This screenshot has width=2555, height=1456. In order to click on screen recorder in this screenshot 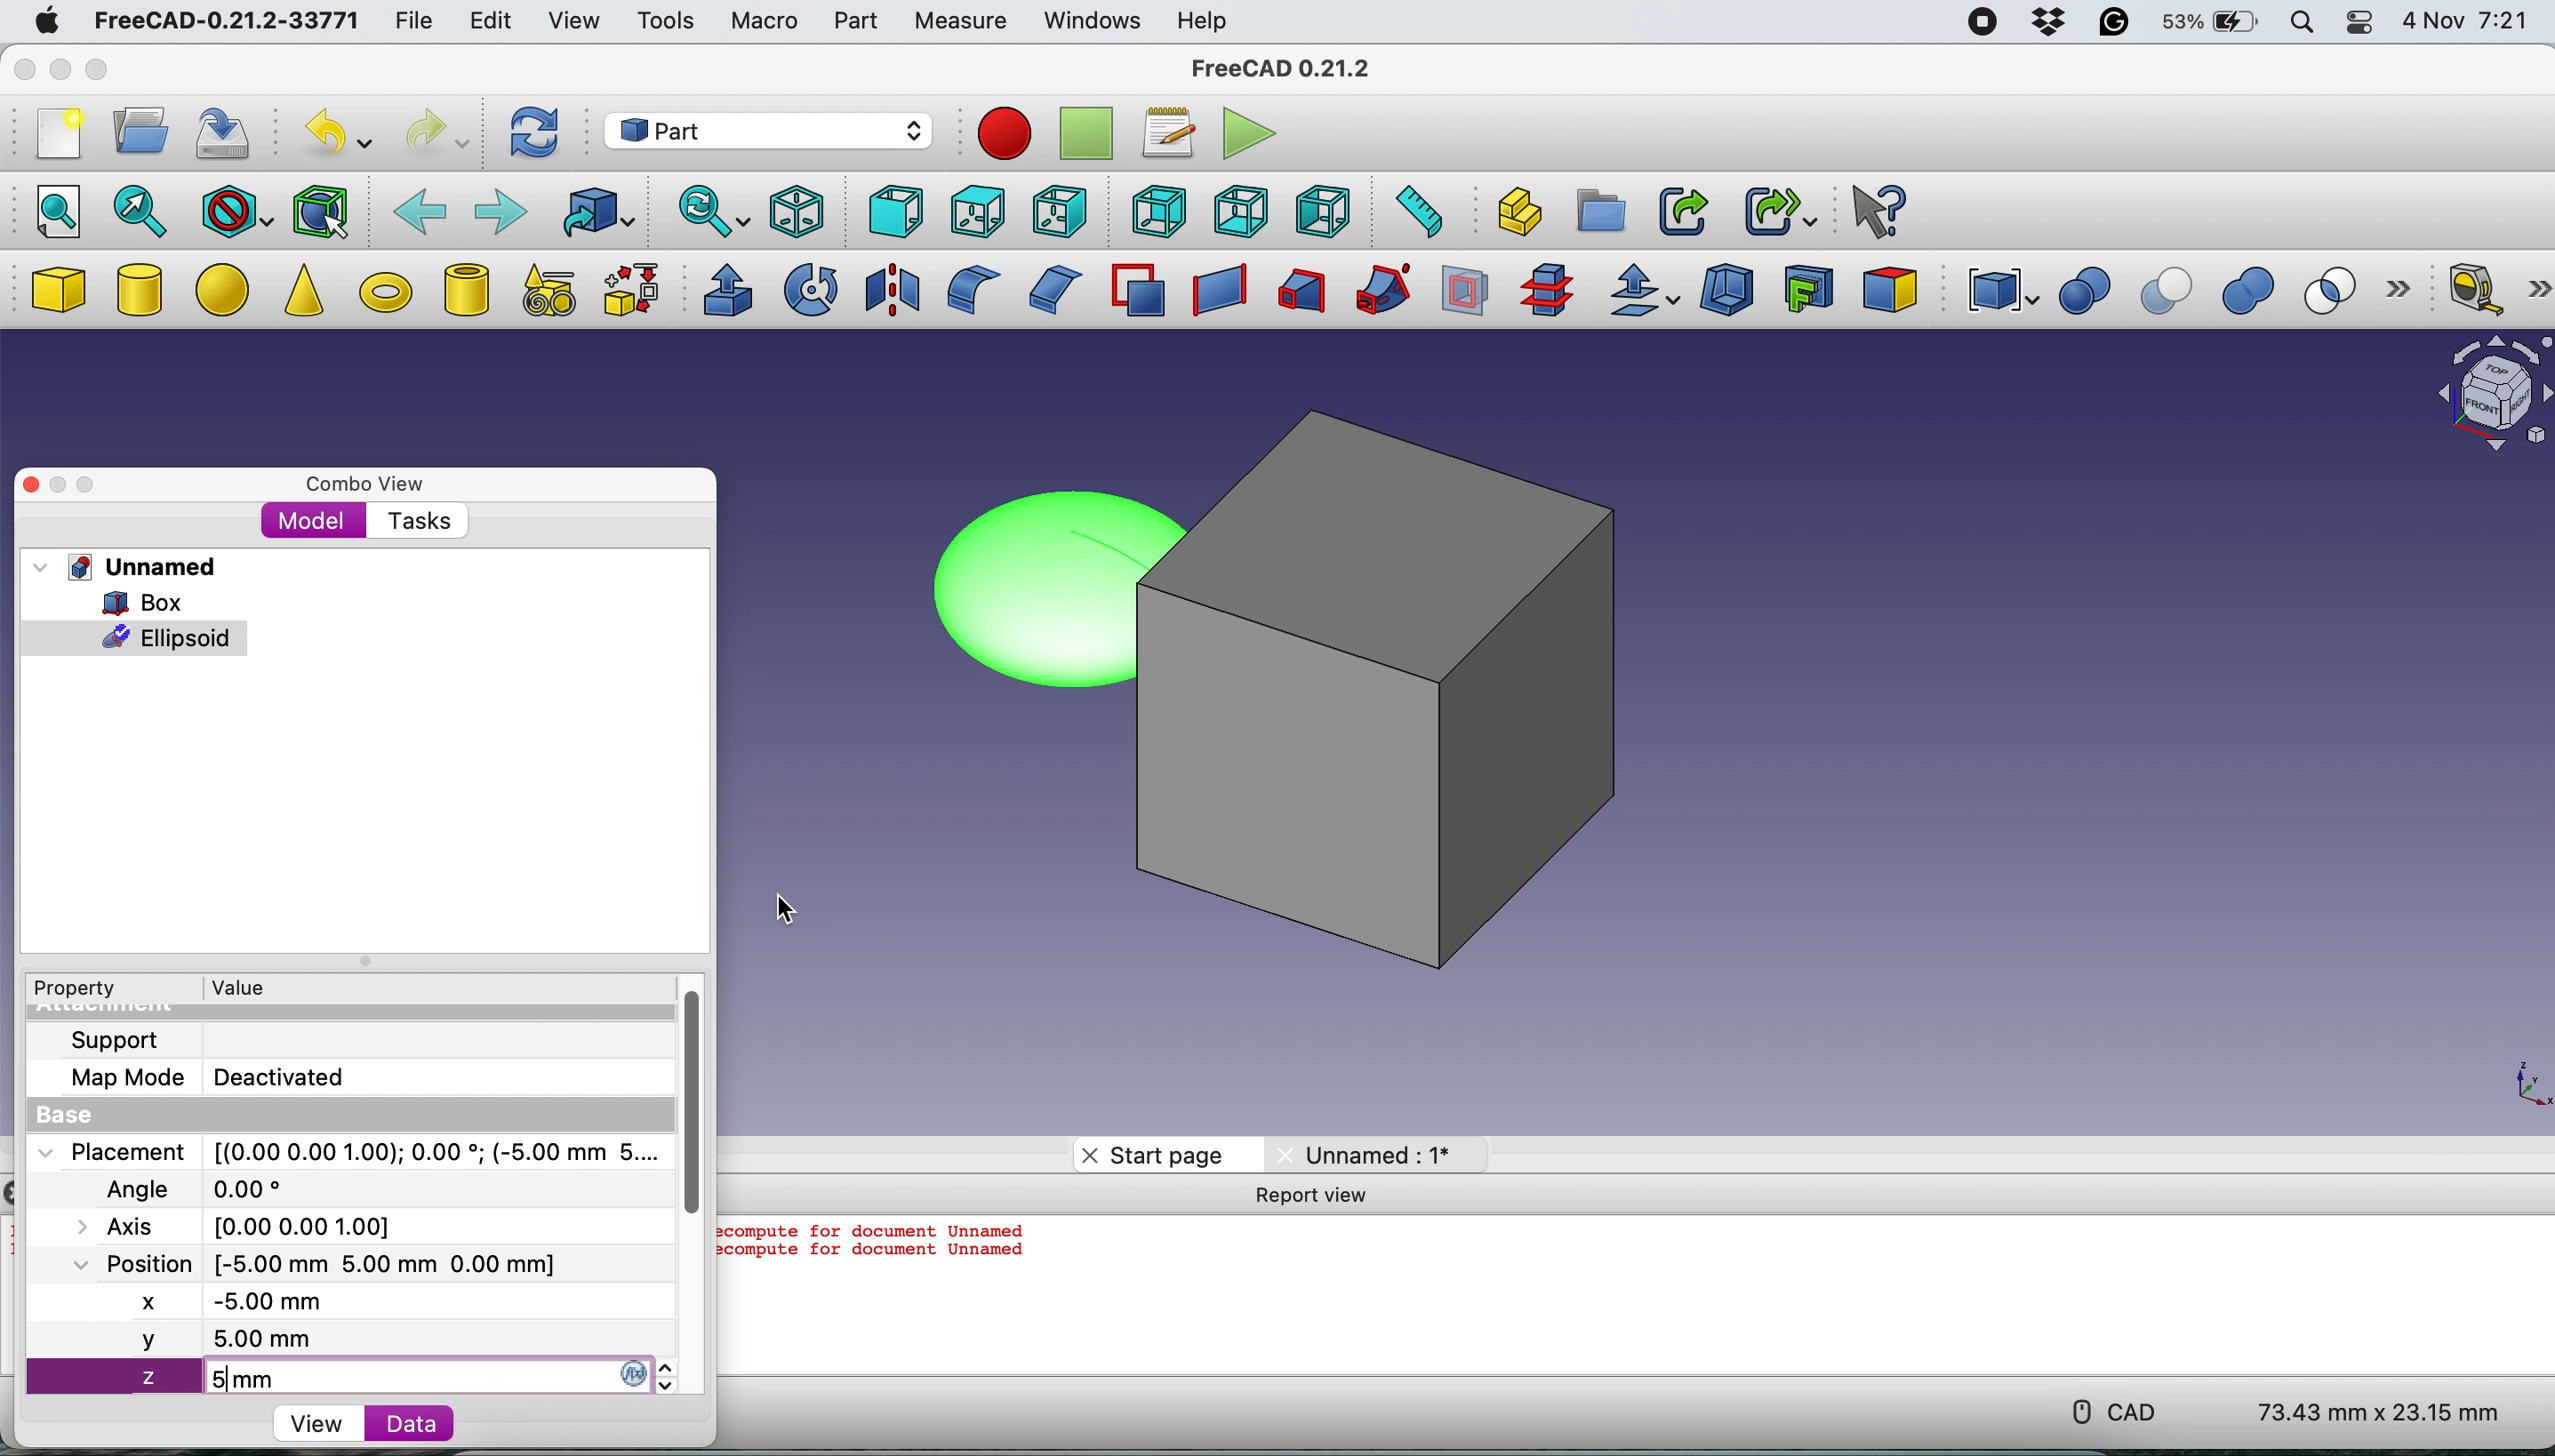, I will do `click(1983, 24)`.